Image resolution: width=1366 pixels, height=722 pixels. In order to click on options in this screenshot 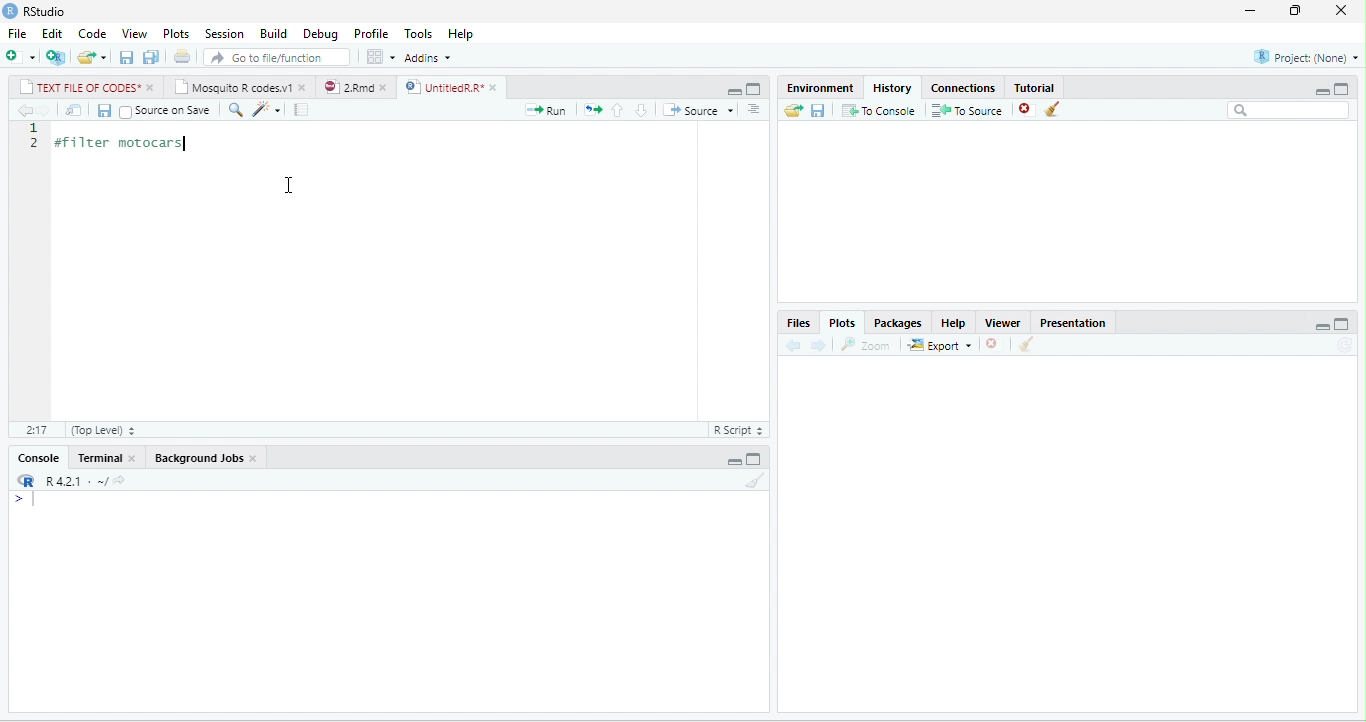, I will do `click(380, 56)`.